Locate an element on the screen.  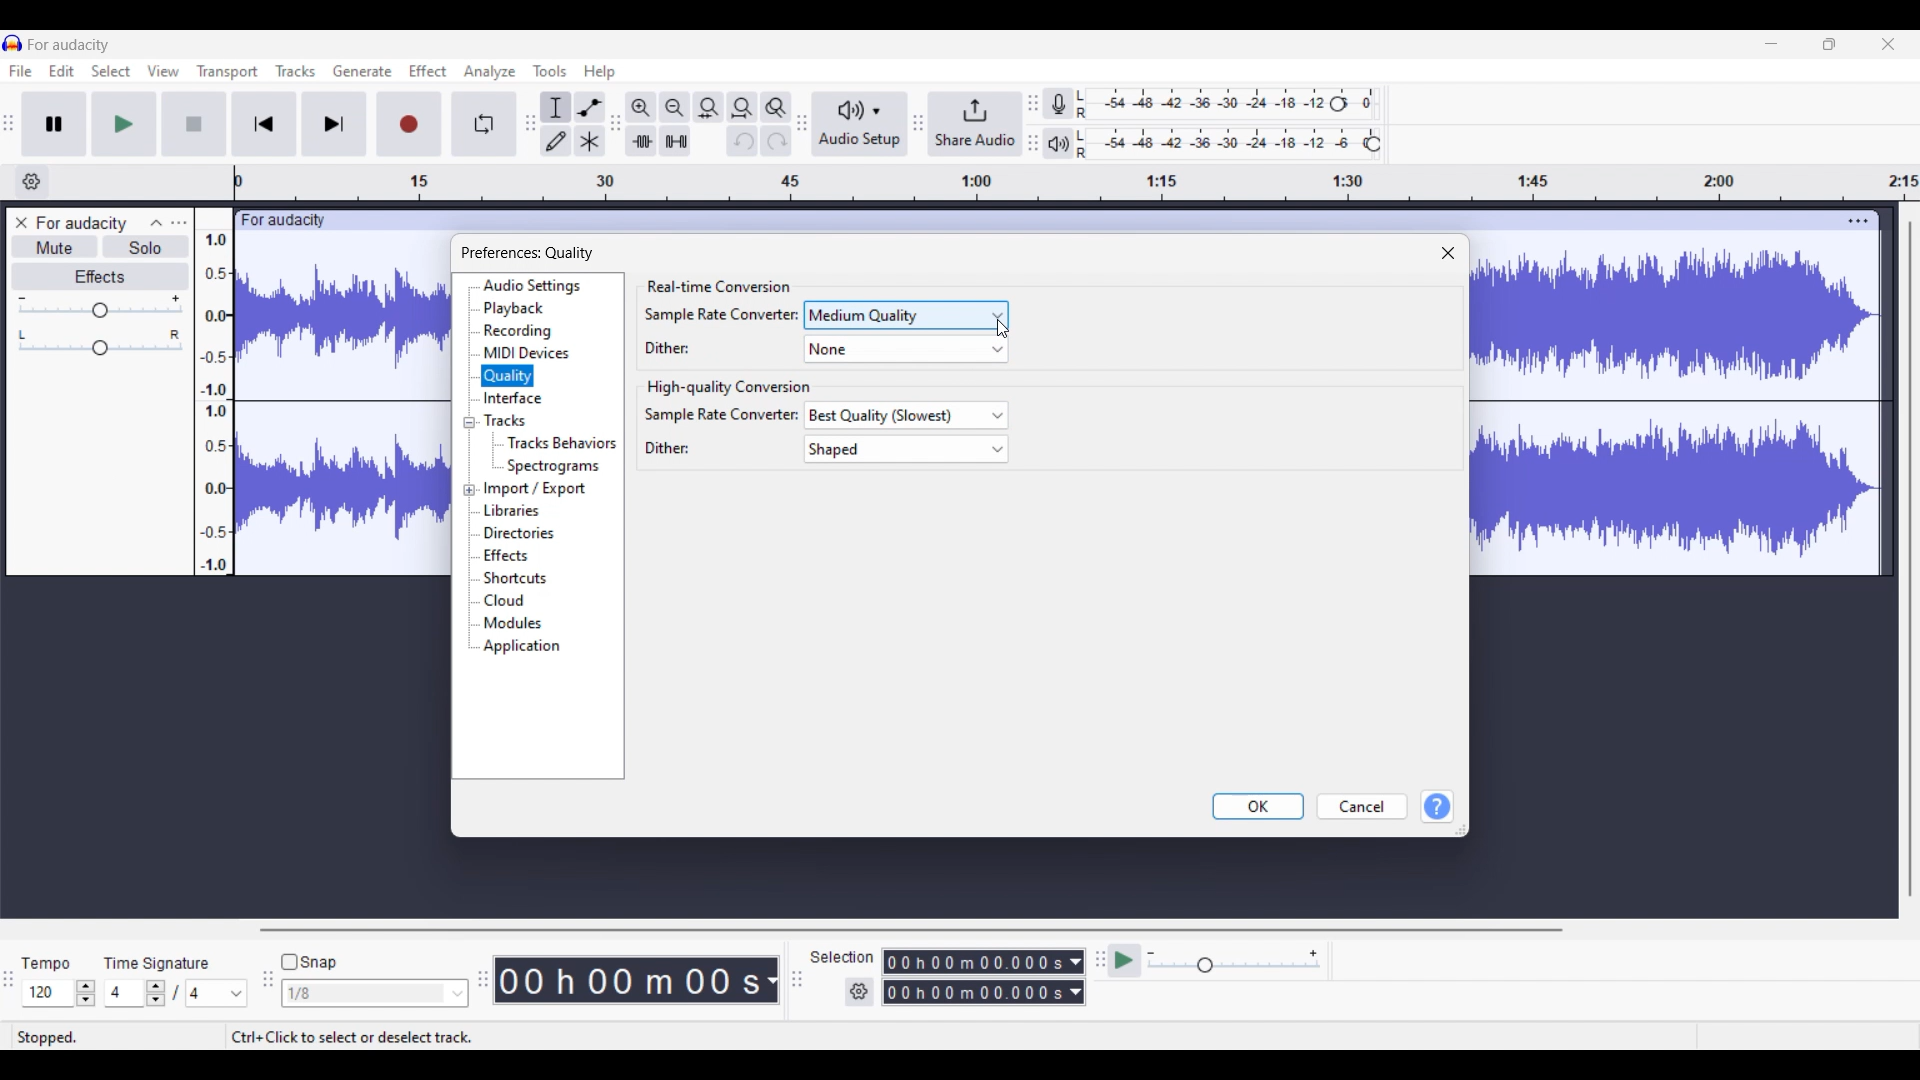
Pan to left is located at coordinates (22, 335).